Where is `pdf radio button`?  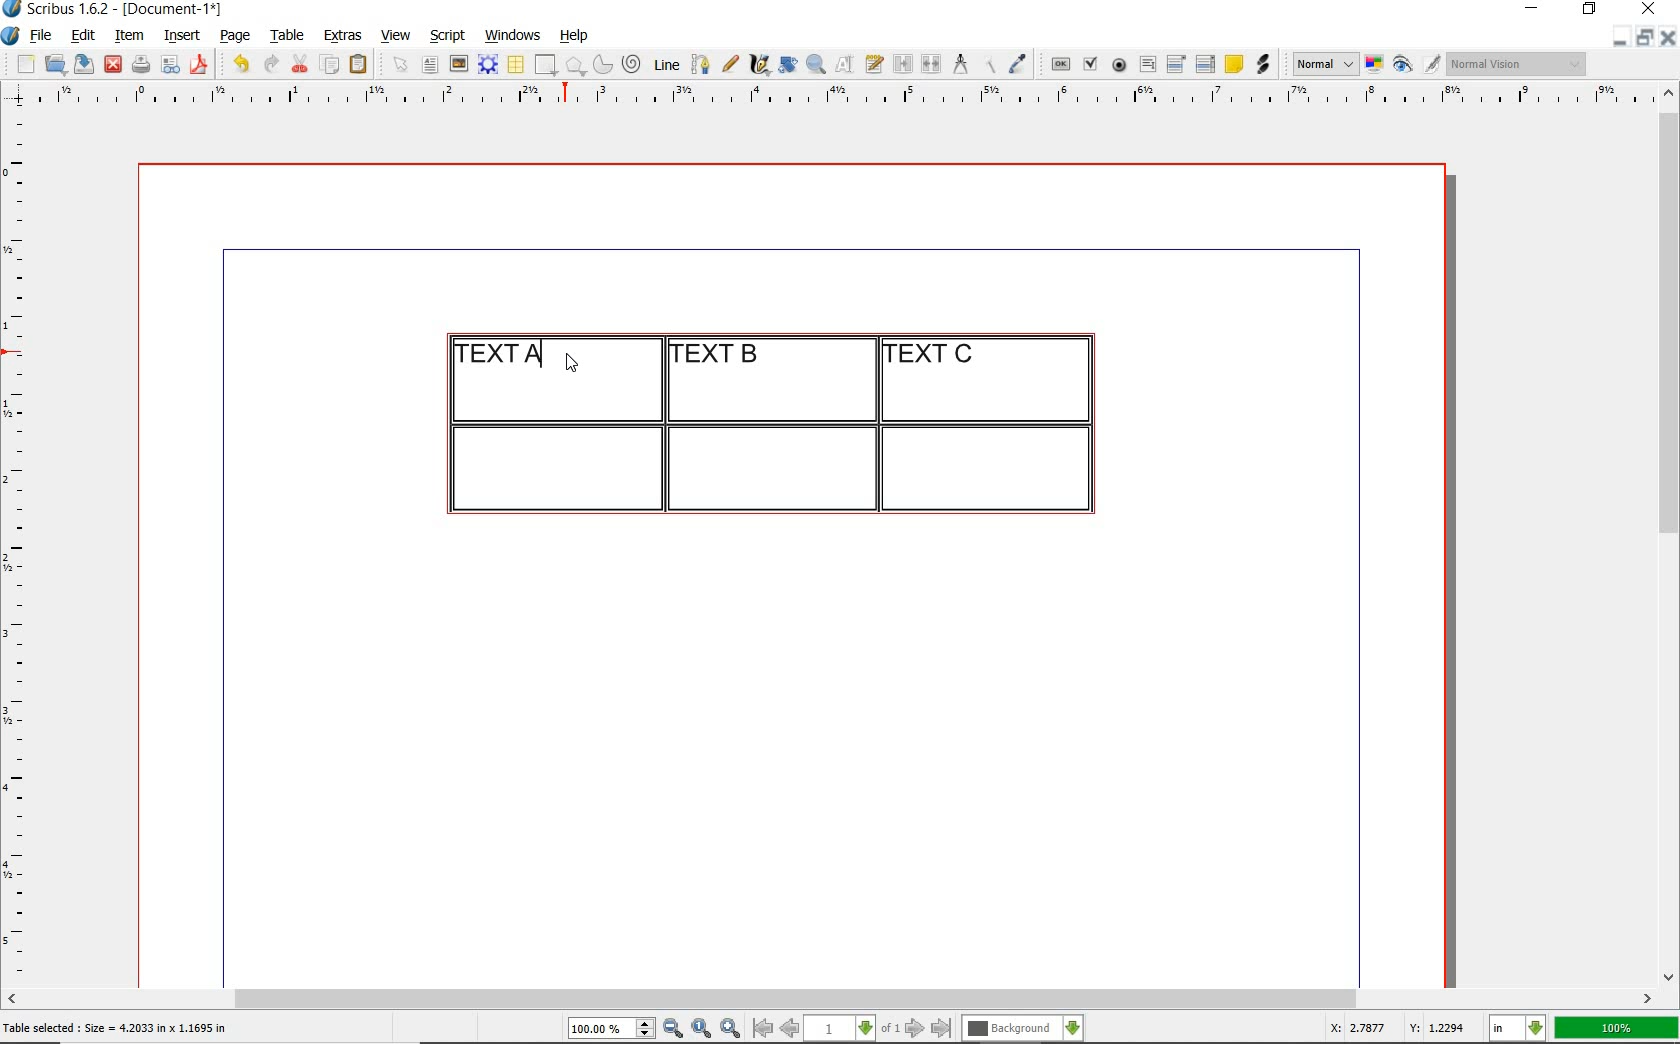
pdf radio button is located at coordinates (1119, 67).